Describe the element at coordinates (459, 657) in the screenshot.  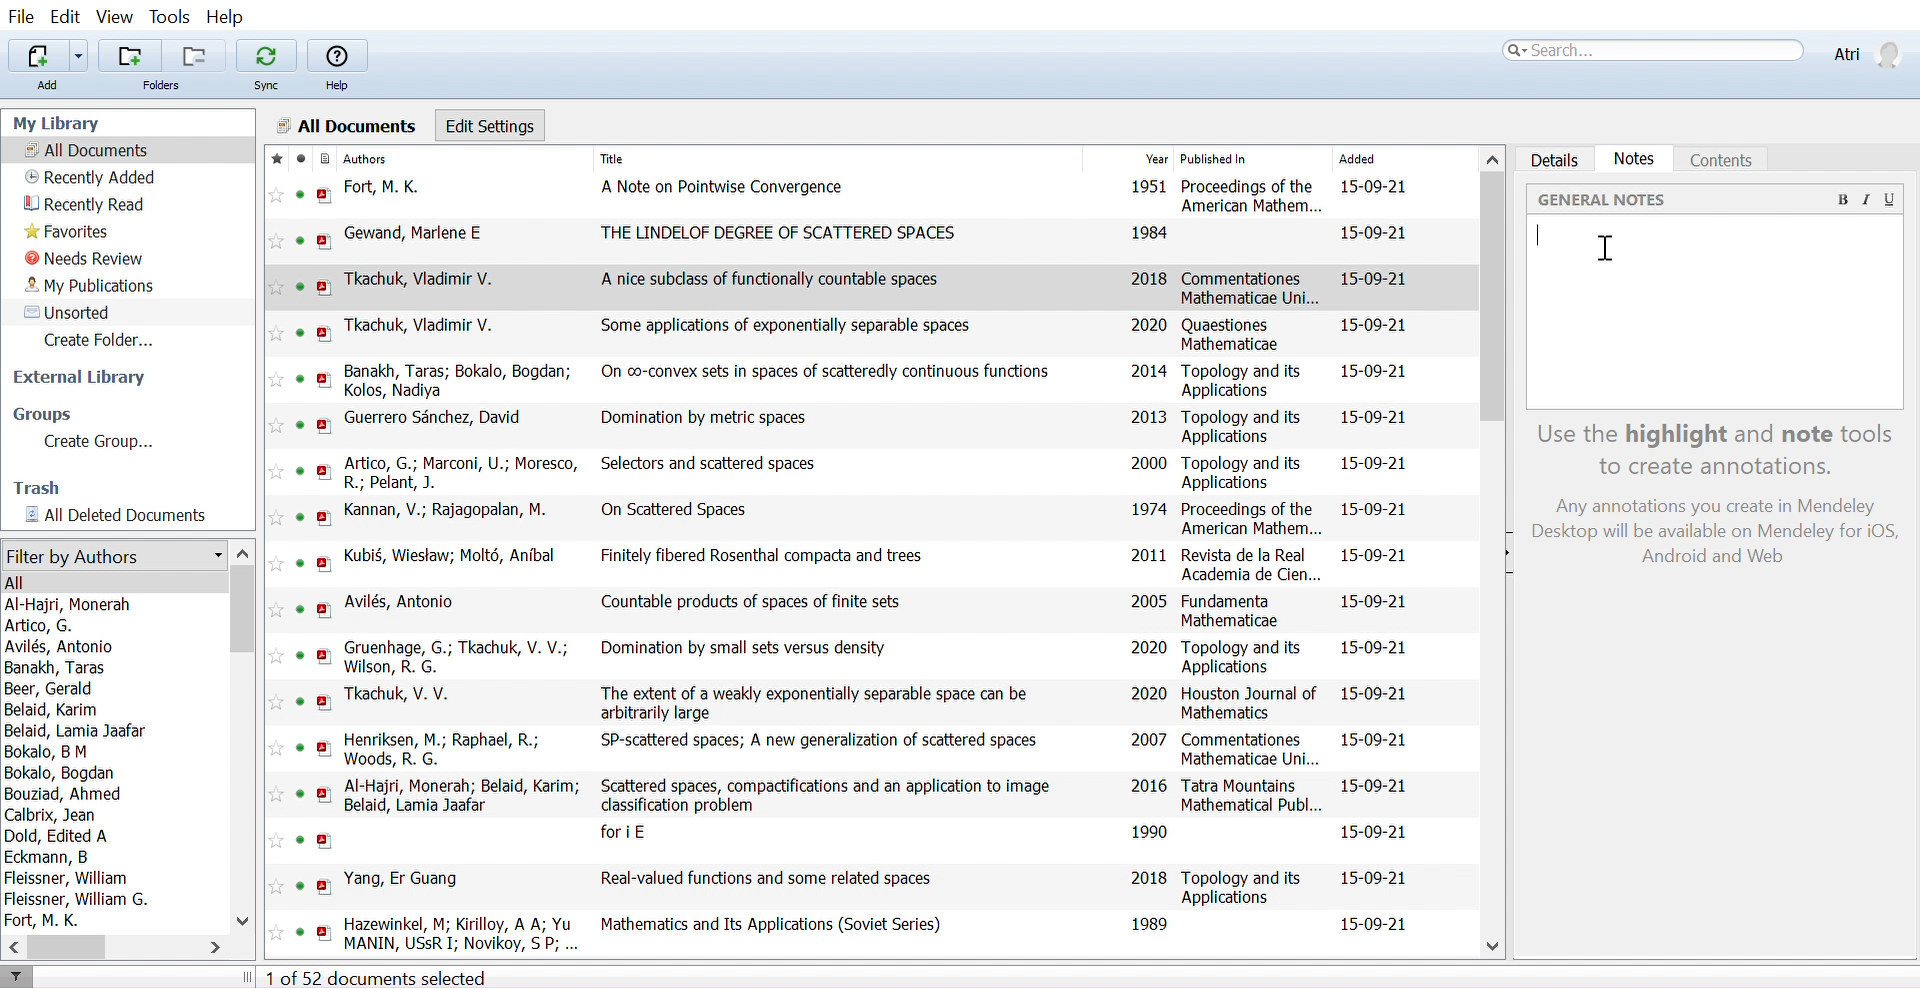
I see `Gruenhage, G.; Tkachuk, V. V.; Wilson, R. G.` at that location.